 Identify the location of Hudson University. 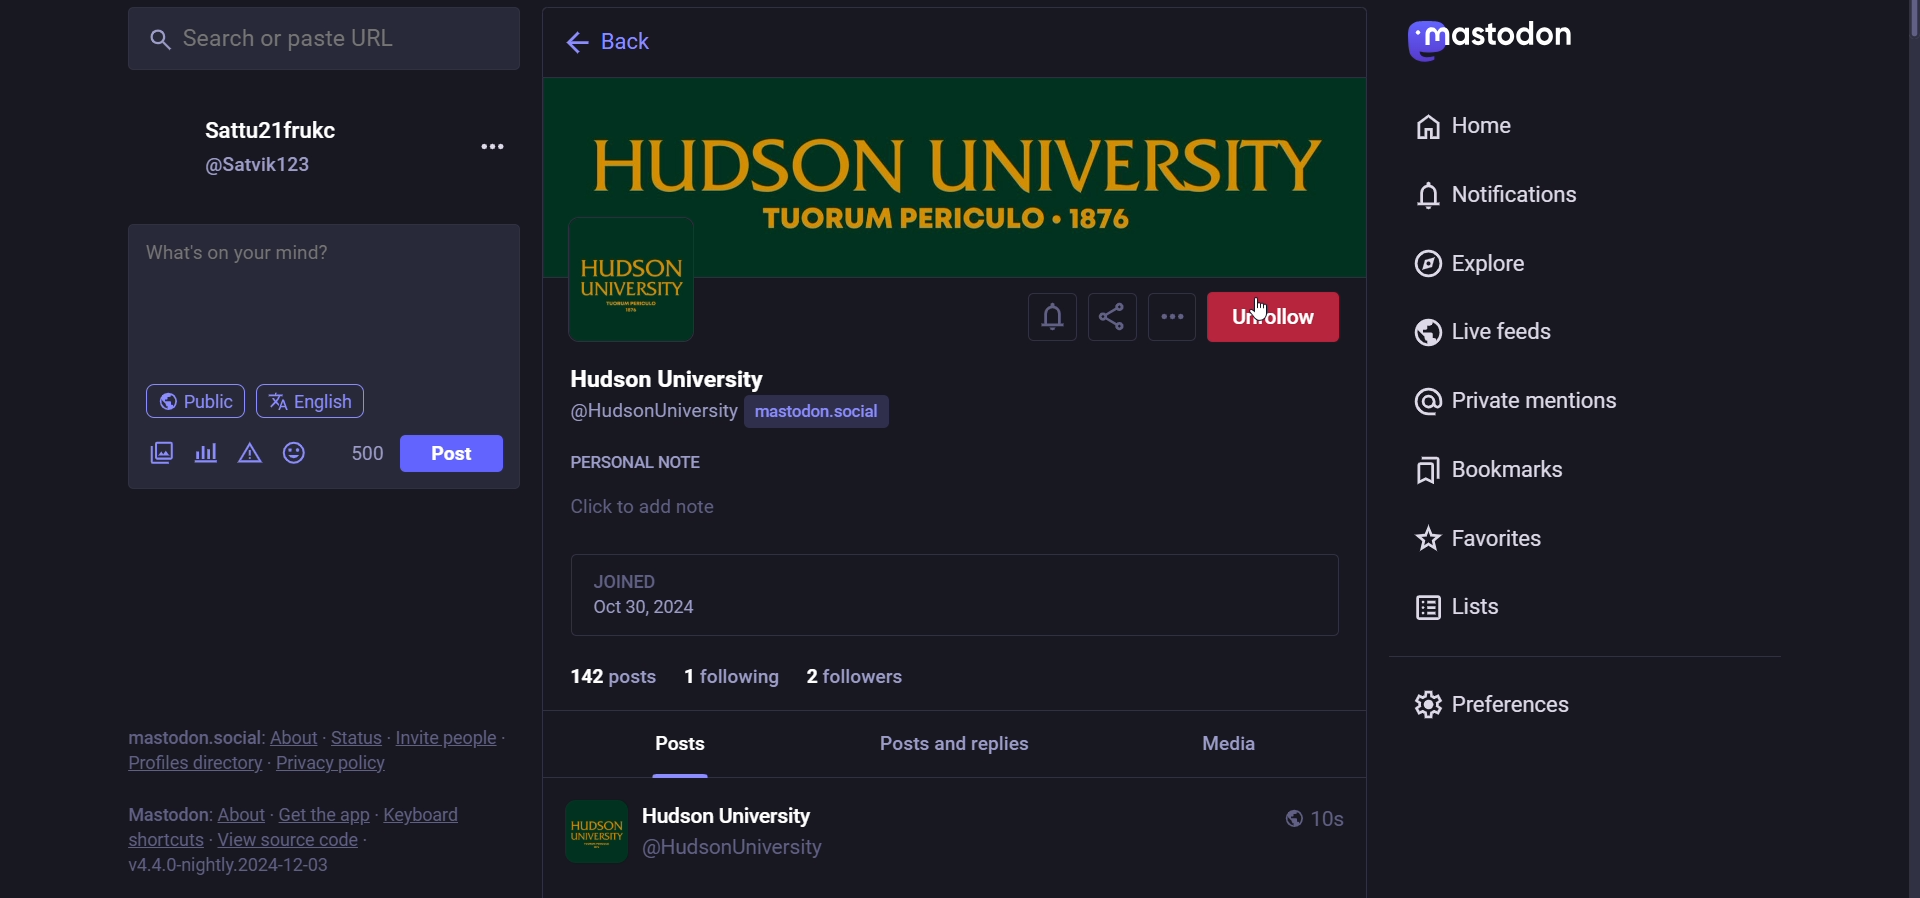
(674, 375).